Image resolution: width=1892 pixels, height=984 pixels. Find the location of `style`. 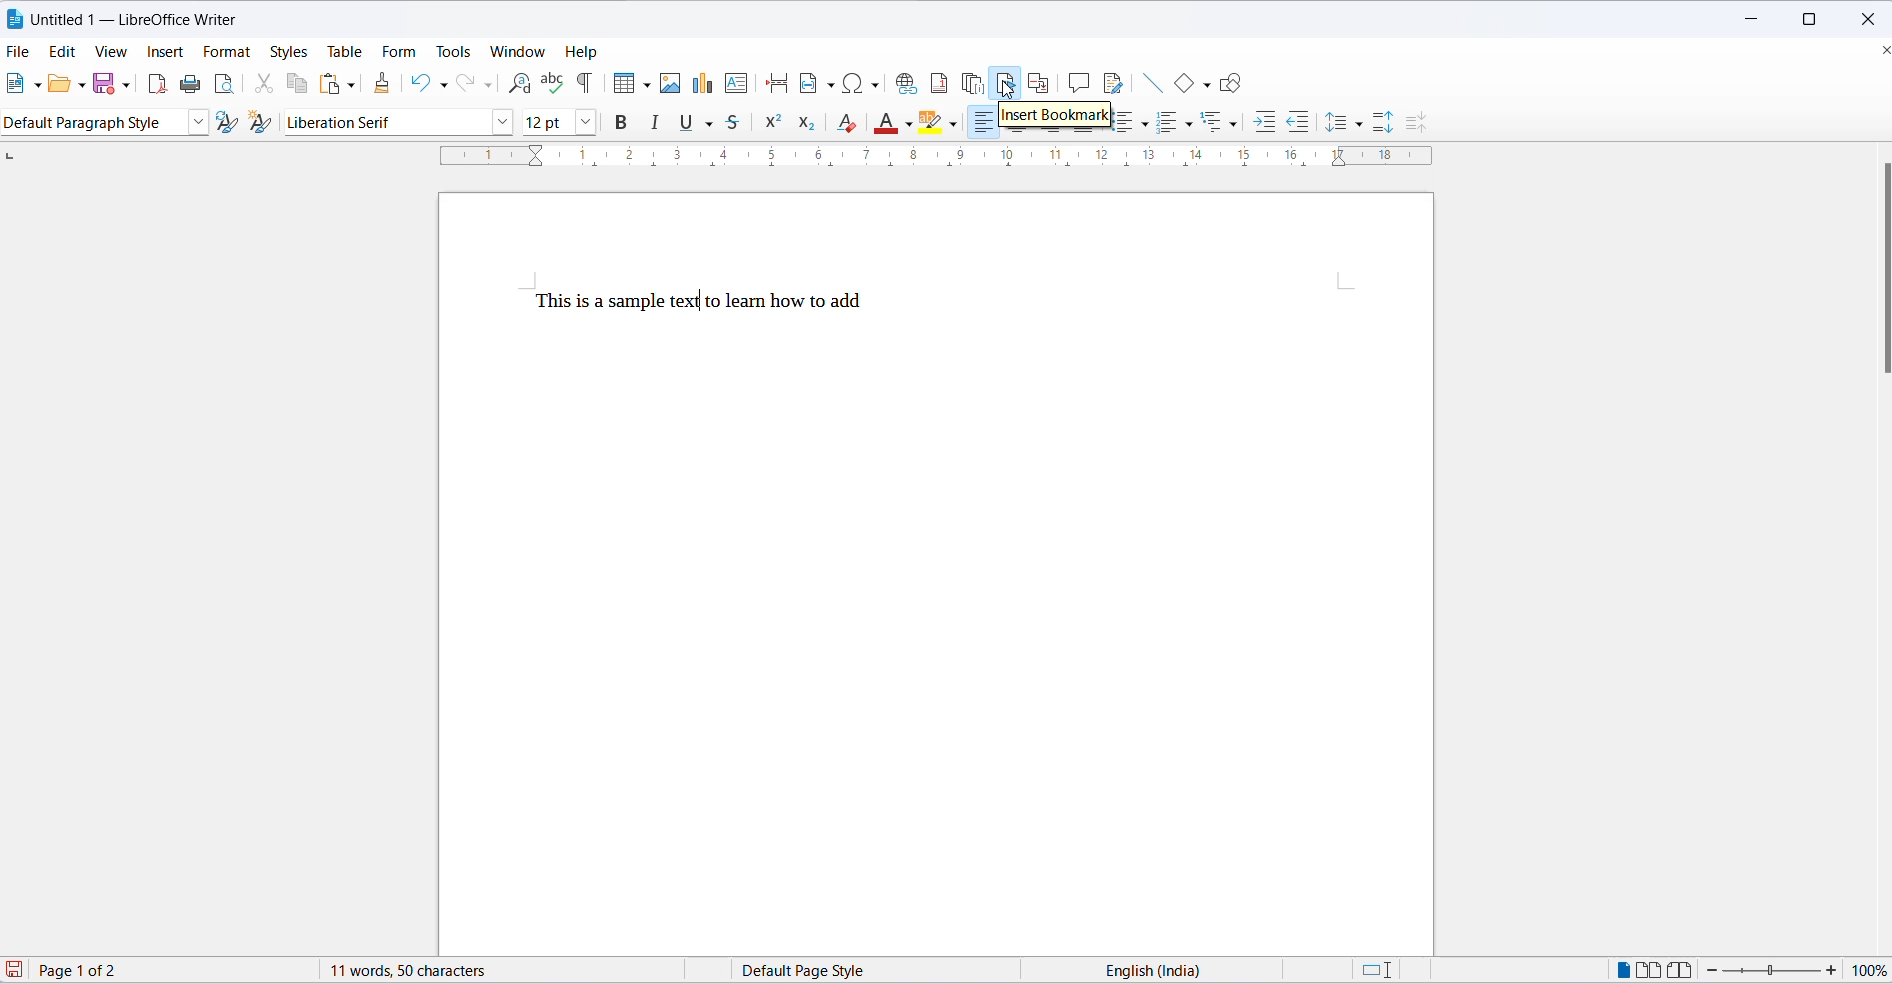

style is located at coordinates (93, 122).